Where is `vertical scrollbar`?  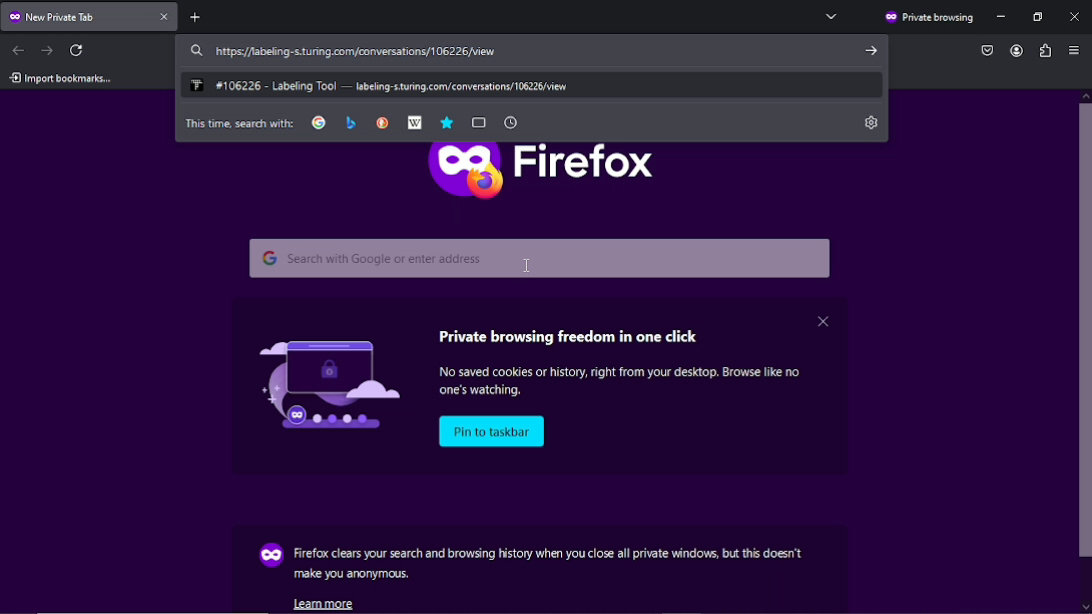 vertical scrollbar is located at coordinates (1085, 356).